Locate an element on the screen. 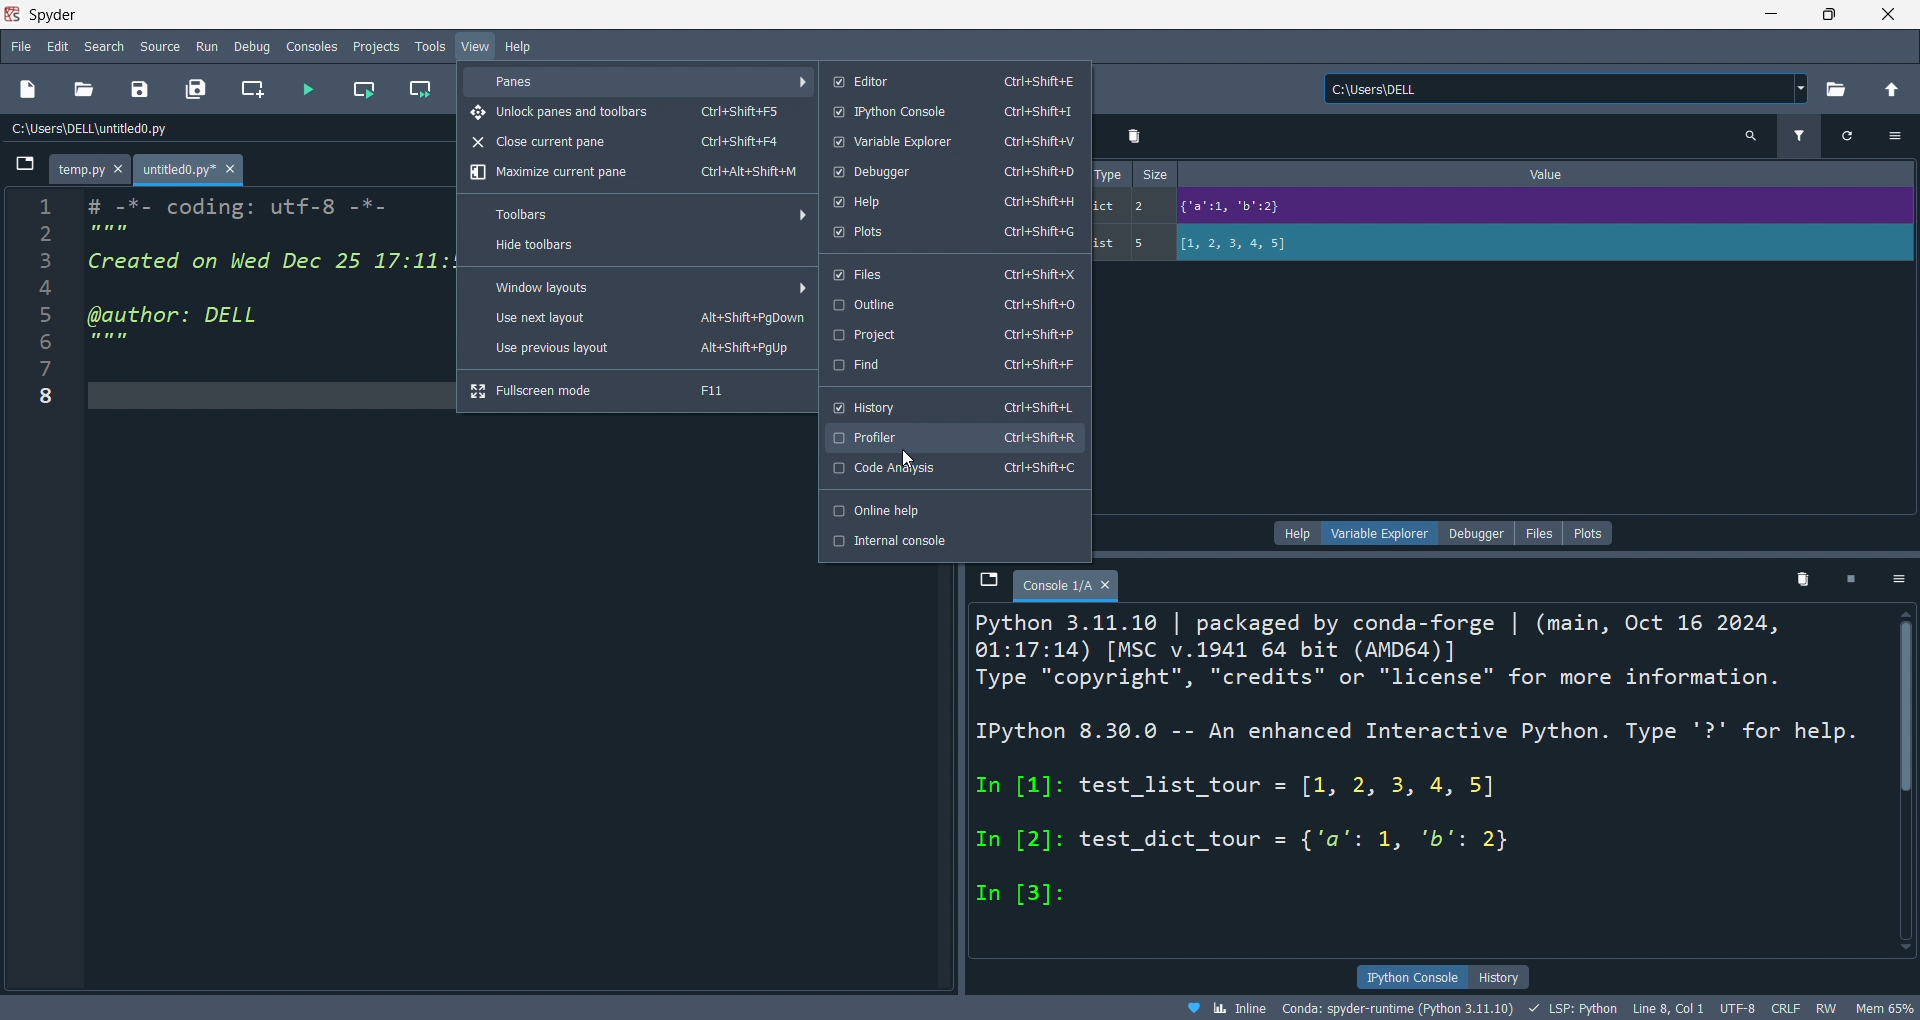  edit is located at coordinates (60, 48).